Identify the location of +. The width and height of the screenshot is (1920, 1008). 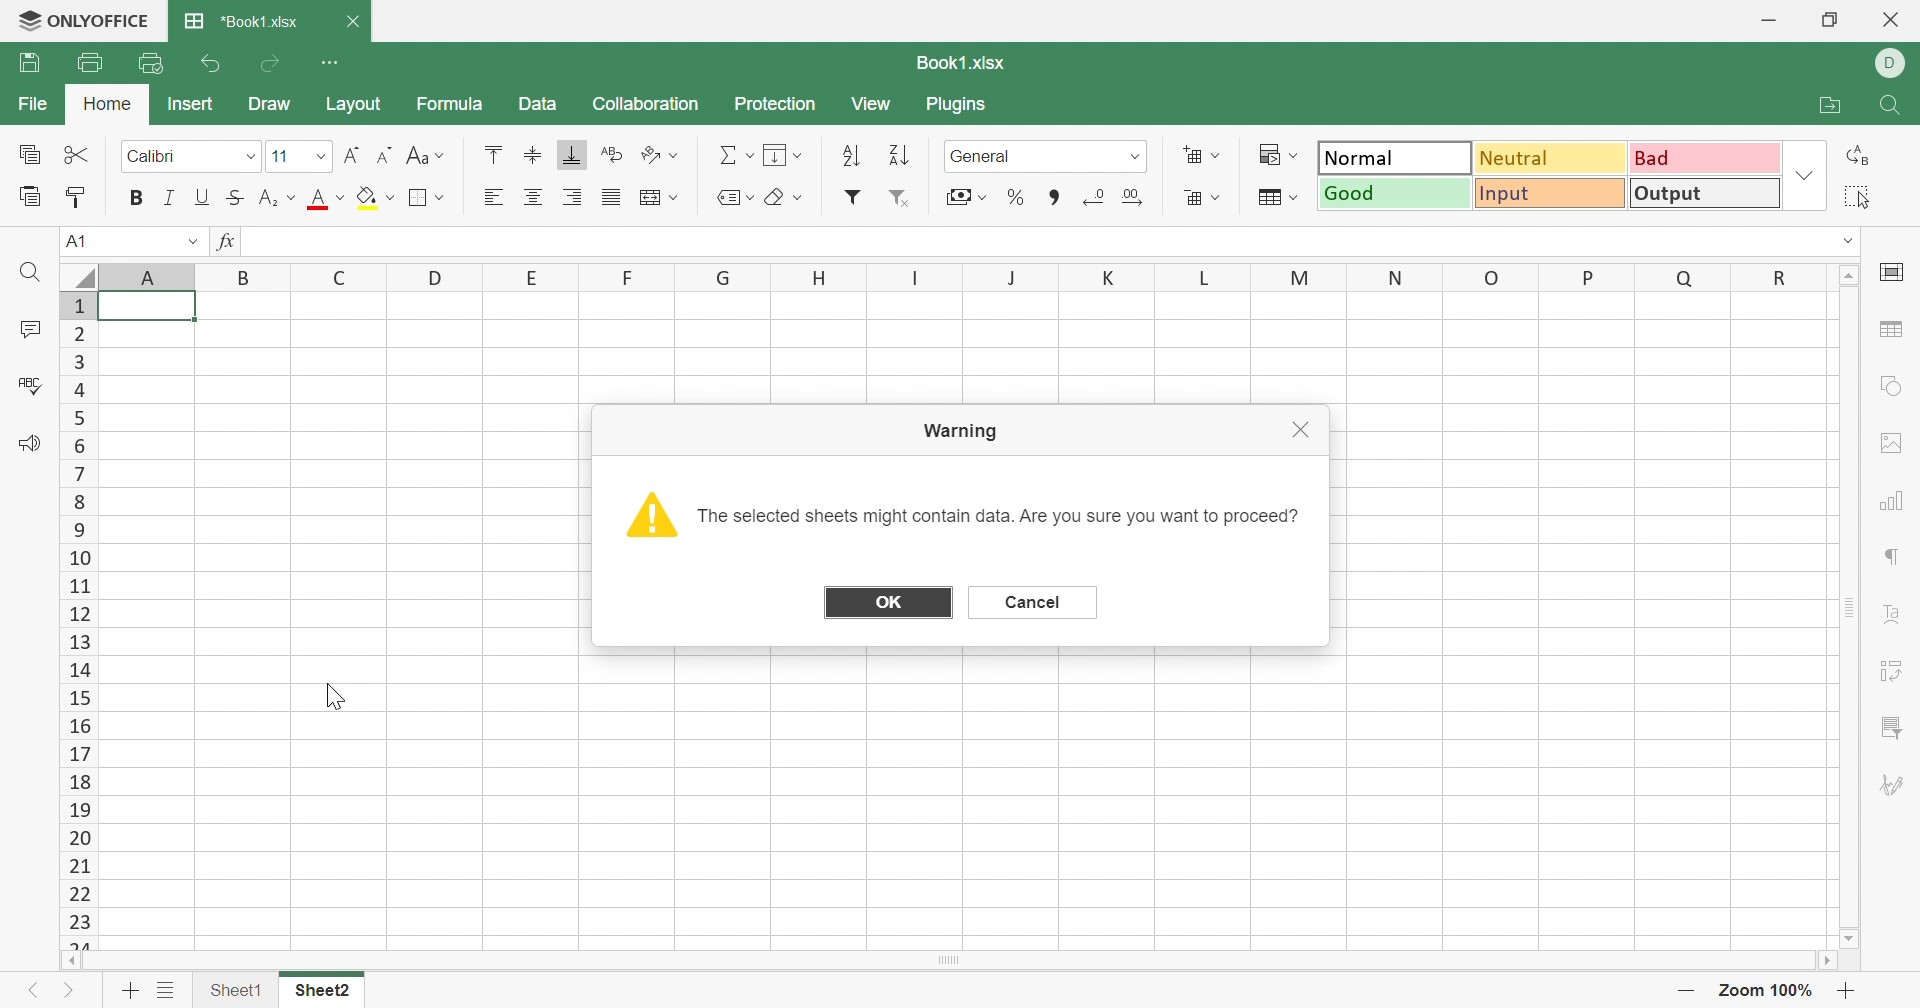
(1849, 990).